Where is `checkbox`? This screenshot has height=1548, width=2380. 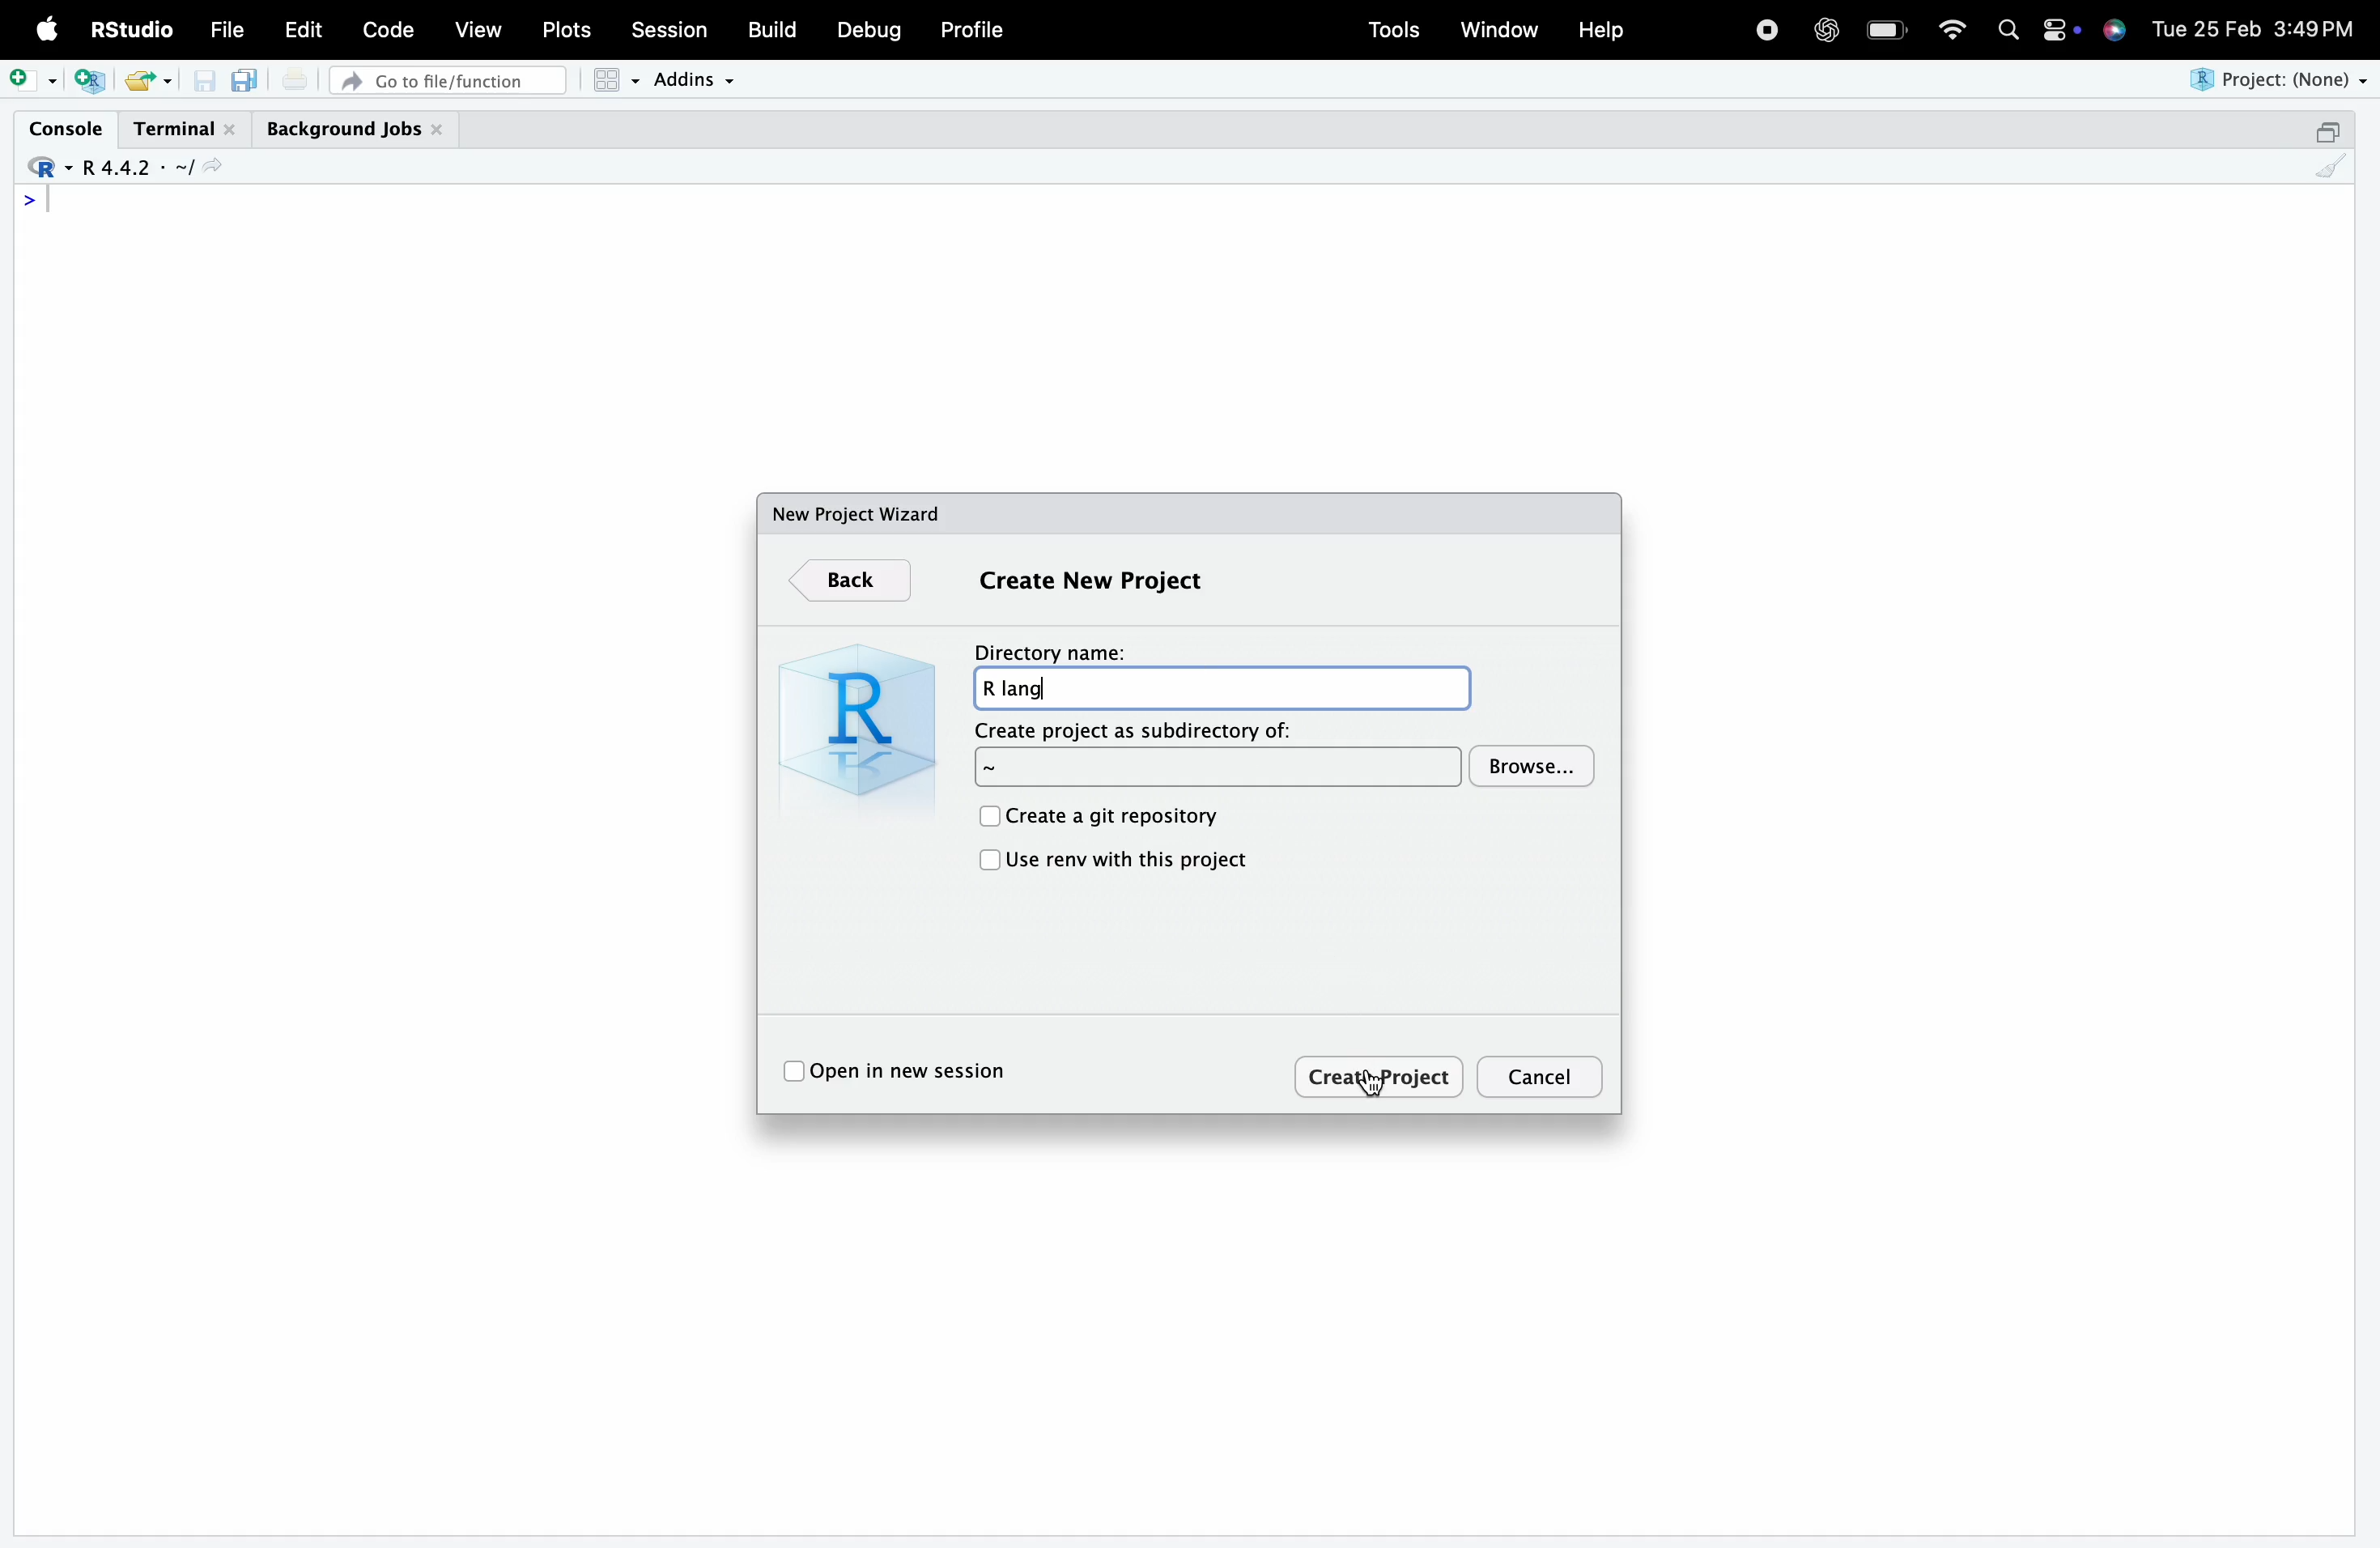
checkbox is located at coordinates (792, 1073).